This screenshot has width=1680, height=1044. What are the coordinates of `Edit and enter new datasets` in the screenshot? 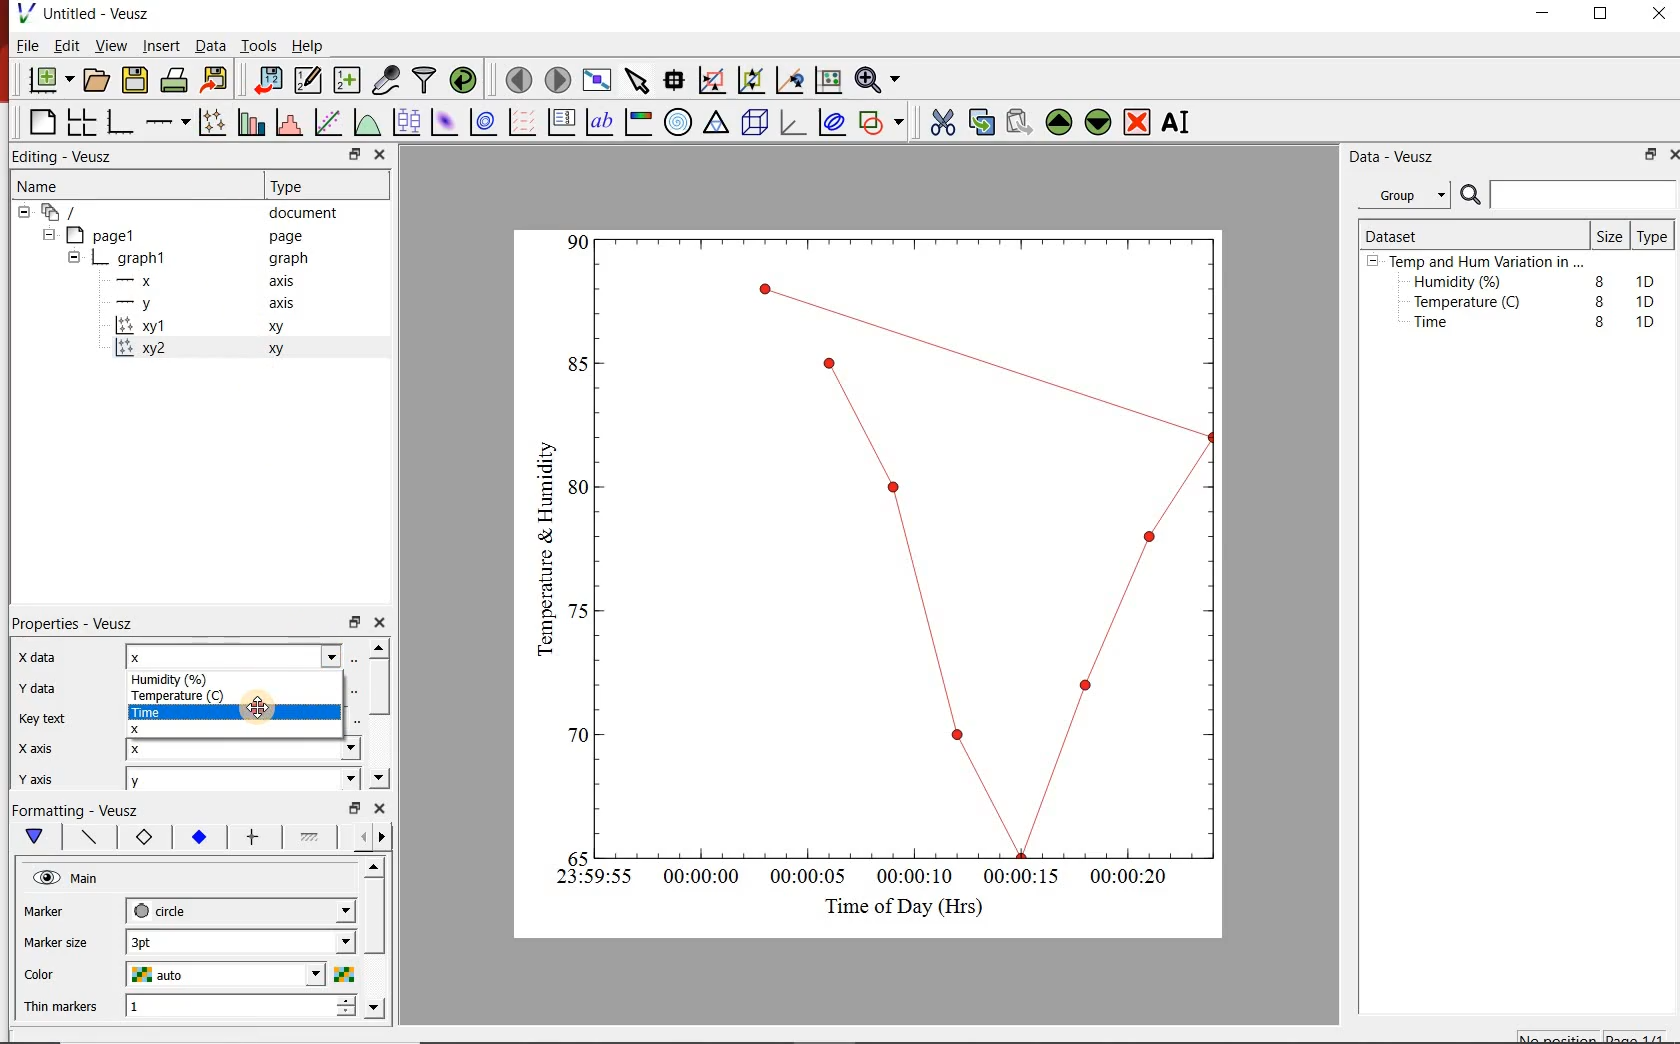 It's located at (309, 81).